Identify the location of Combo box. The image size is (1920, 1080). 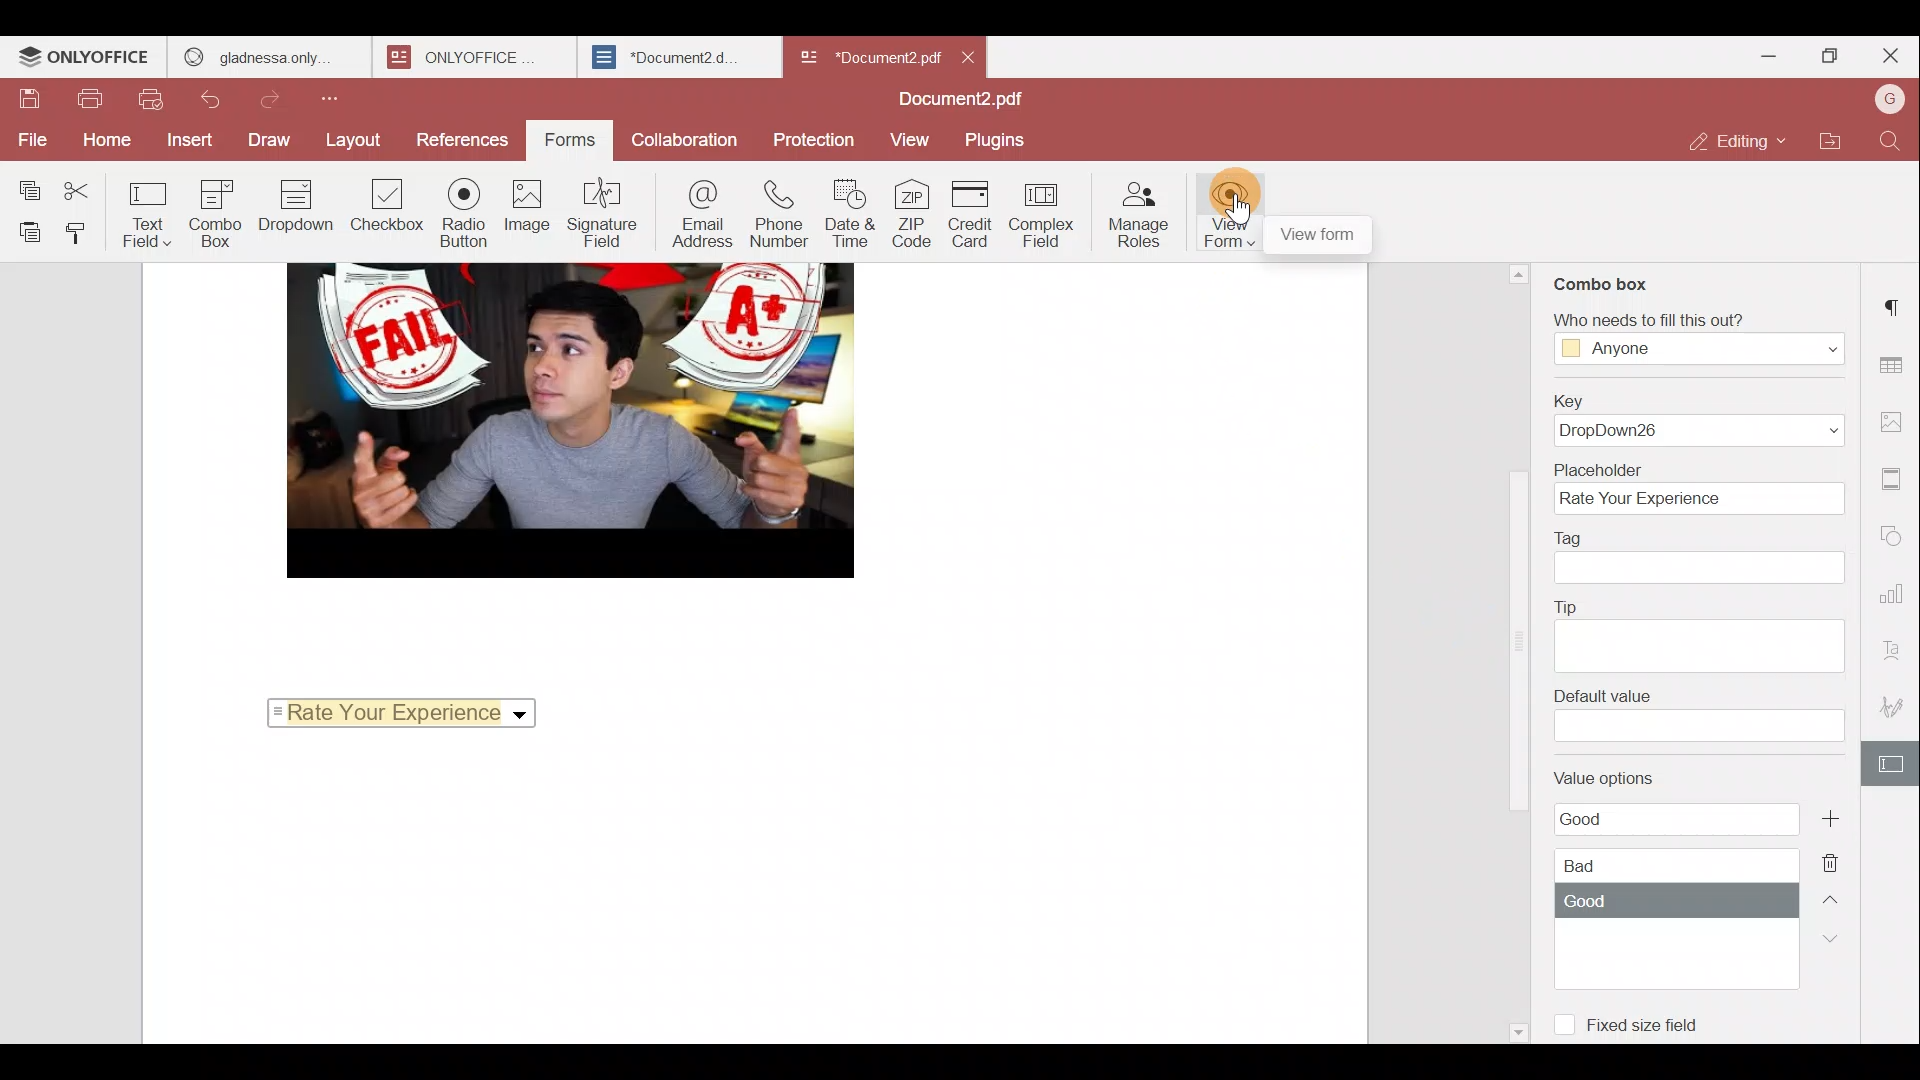
(223, 213).